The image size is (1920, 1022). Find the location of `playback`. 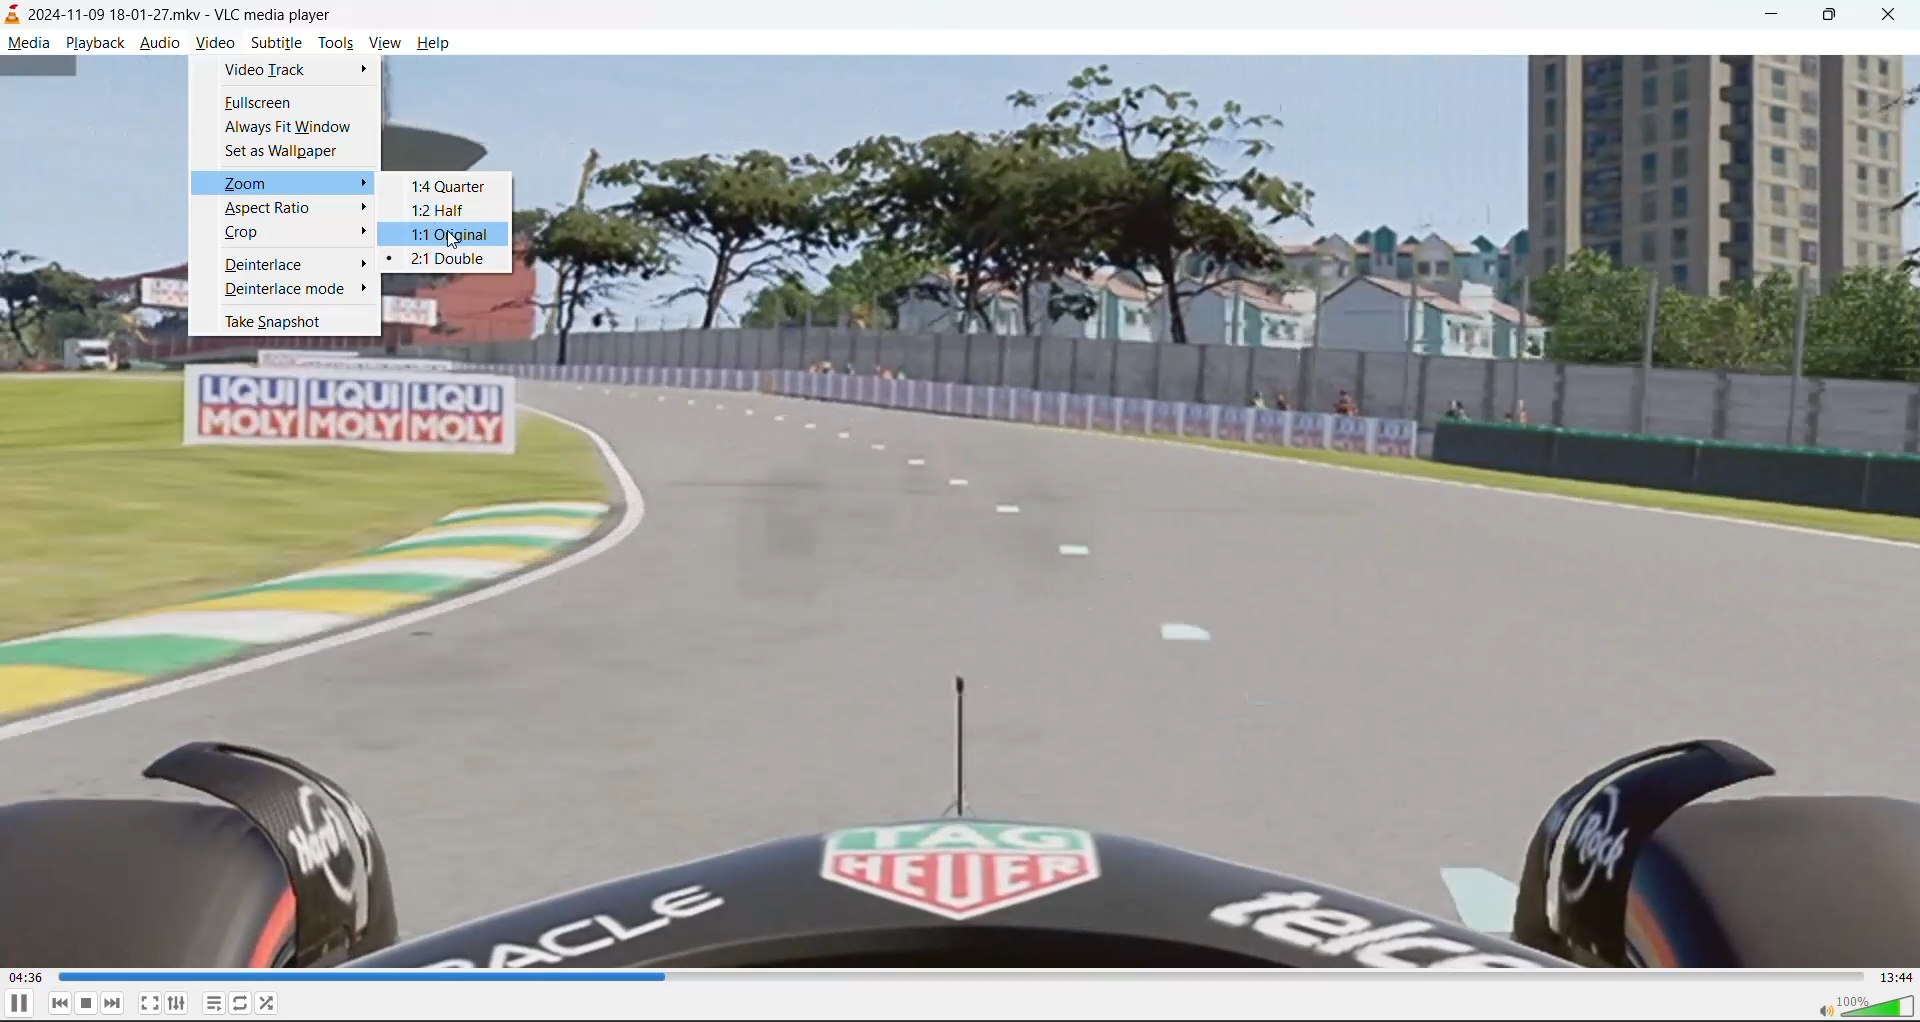

playback is located at coordinates (95, 44).